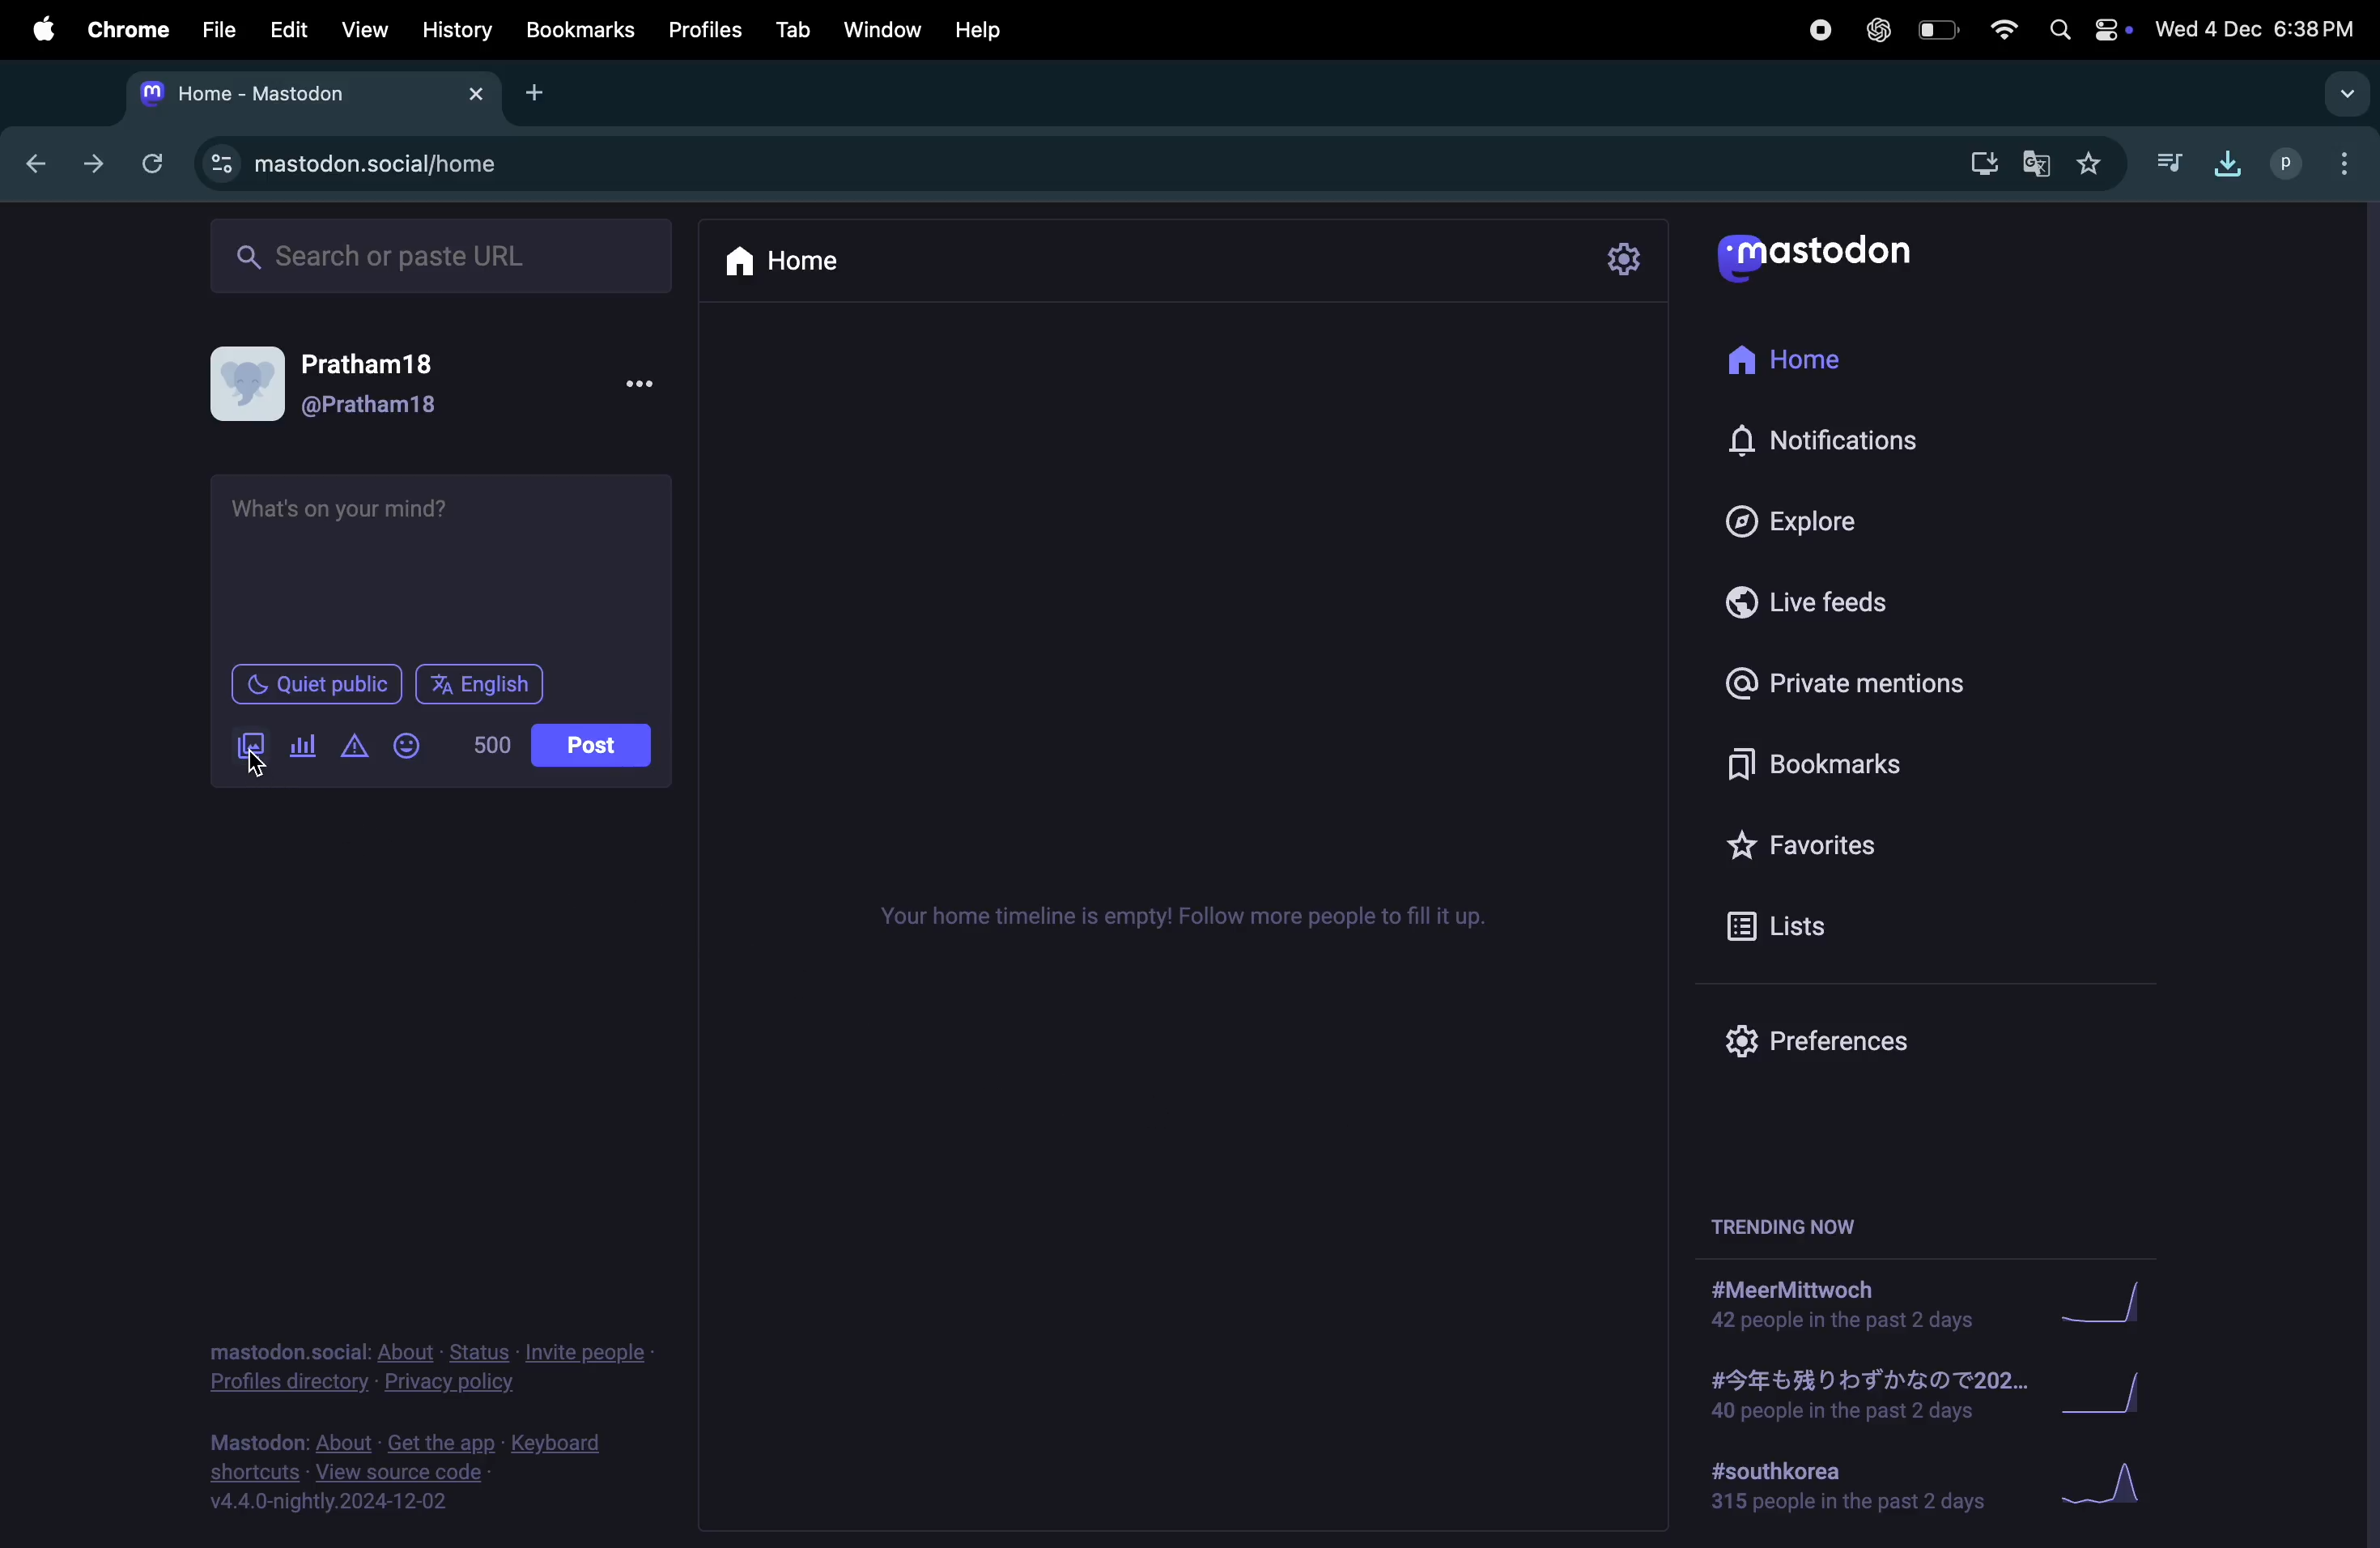 The height and width of the screenshot is (1548, 2380). I want to click on window, so click(886, 28).